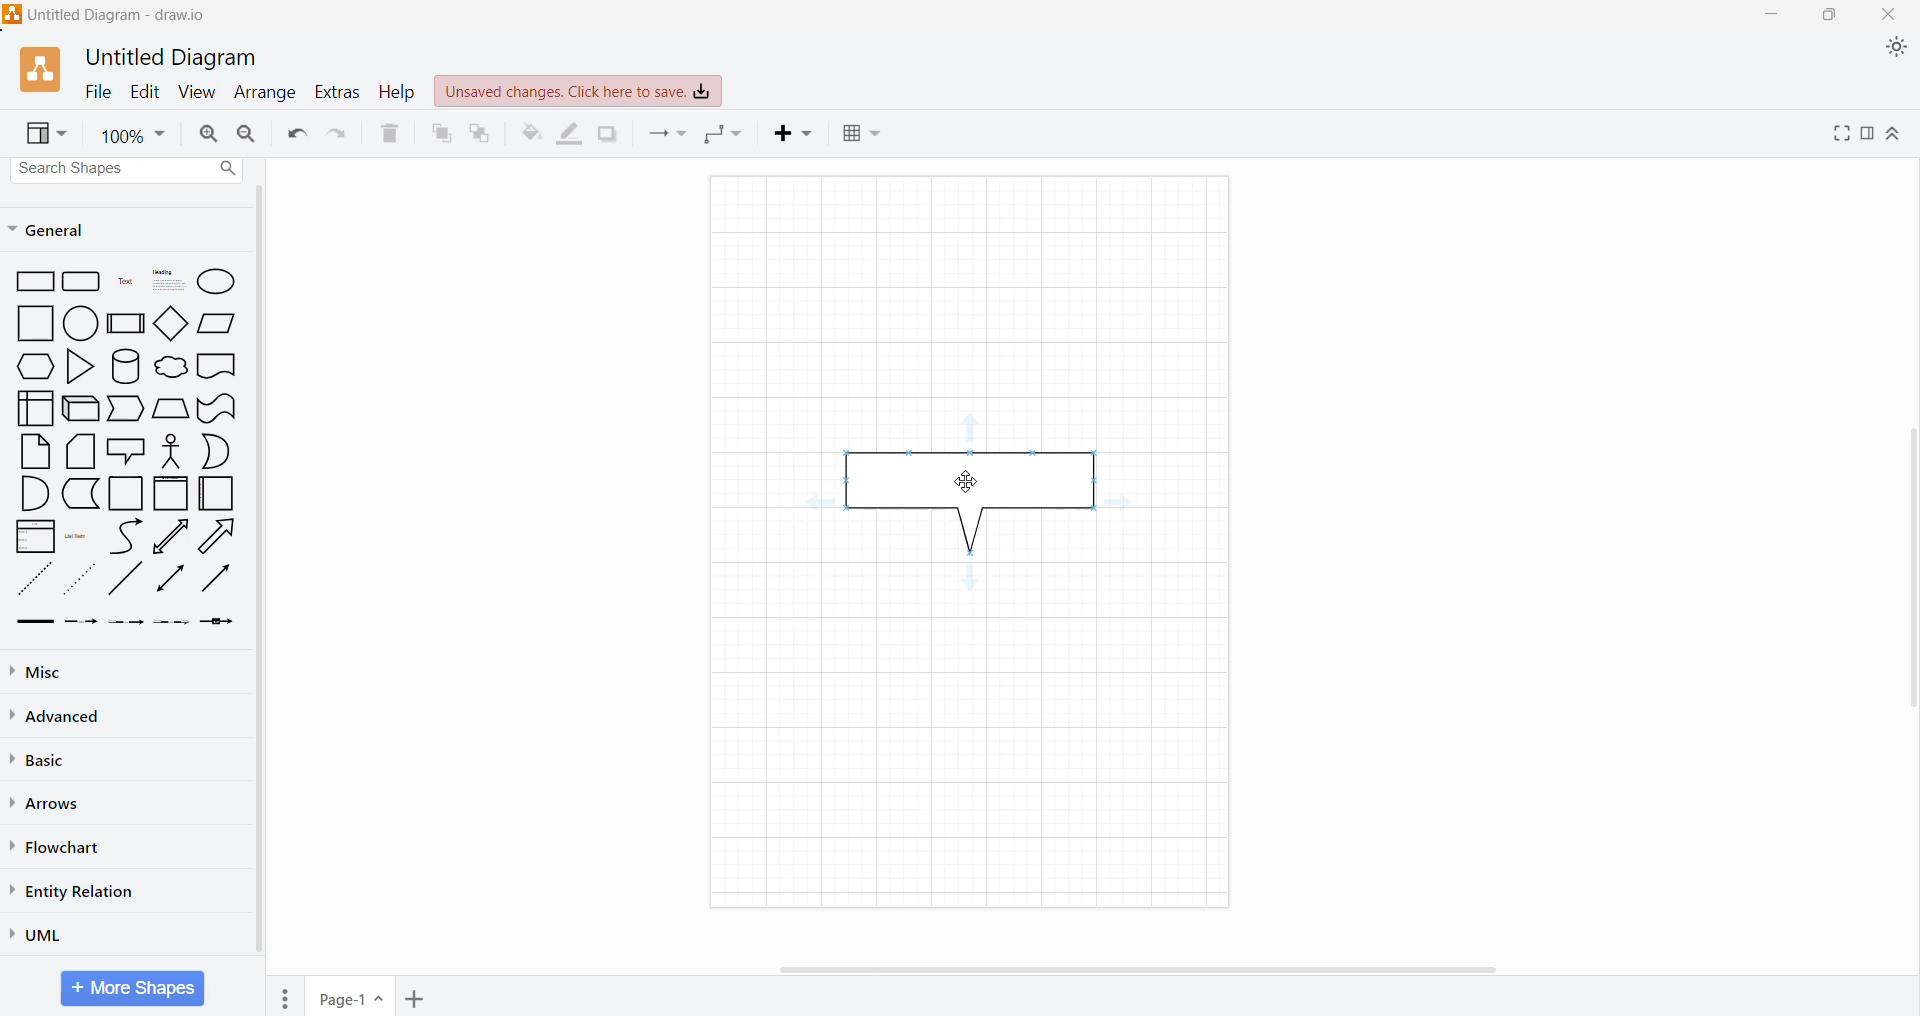  What do you see at coordinates (126, 449) in the screenshot?
I see `Speech Bubble` at bounding box center [126, 449].